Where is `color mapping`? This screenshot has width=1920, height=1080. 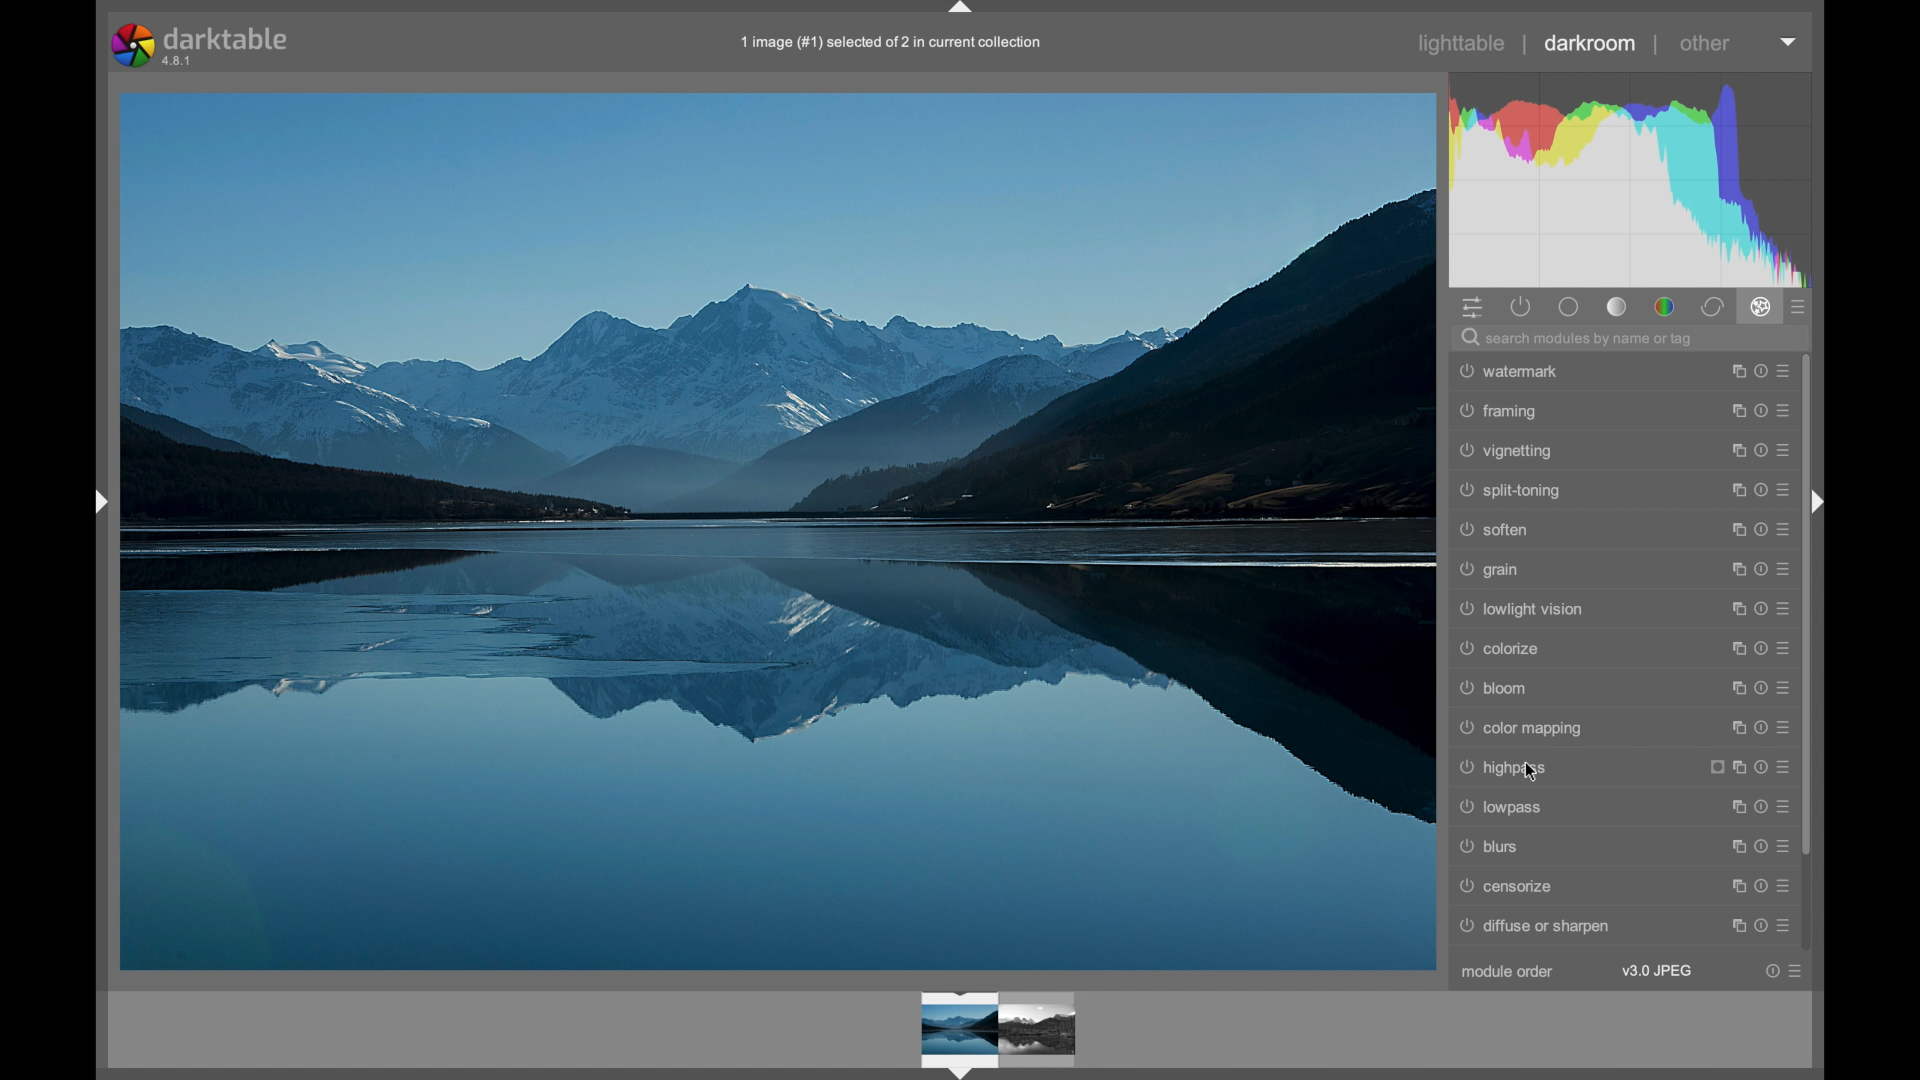
color mapping is located at coordinates (1524, 729).